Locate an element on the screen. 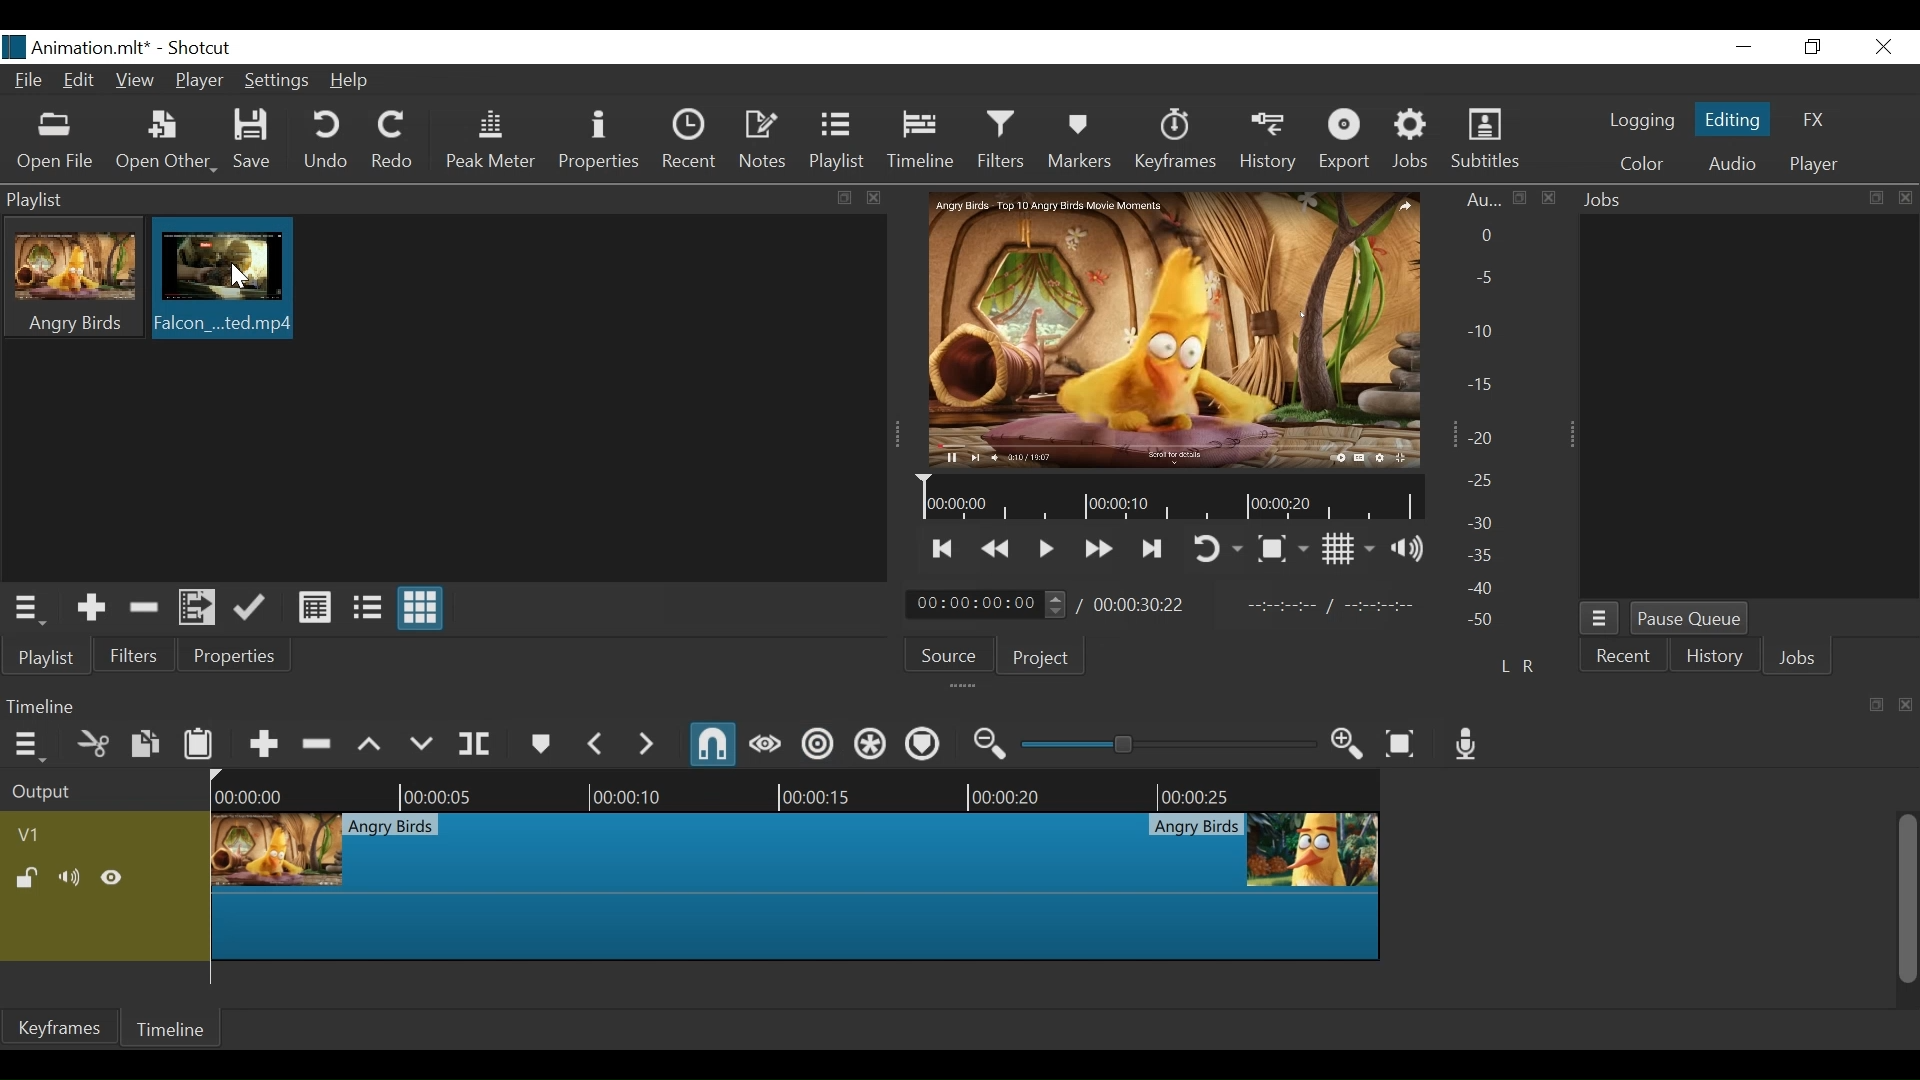 This screenshot has width=1920, height=1080. Media Viewer is located at coordinates (1173, 329).